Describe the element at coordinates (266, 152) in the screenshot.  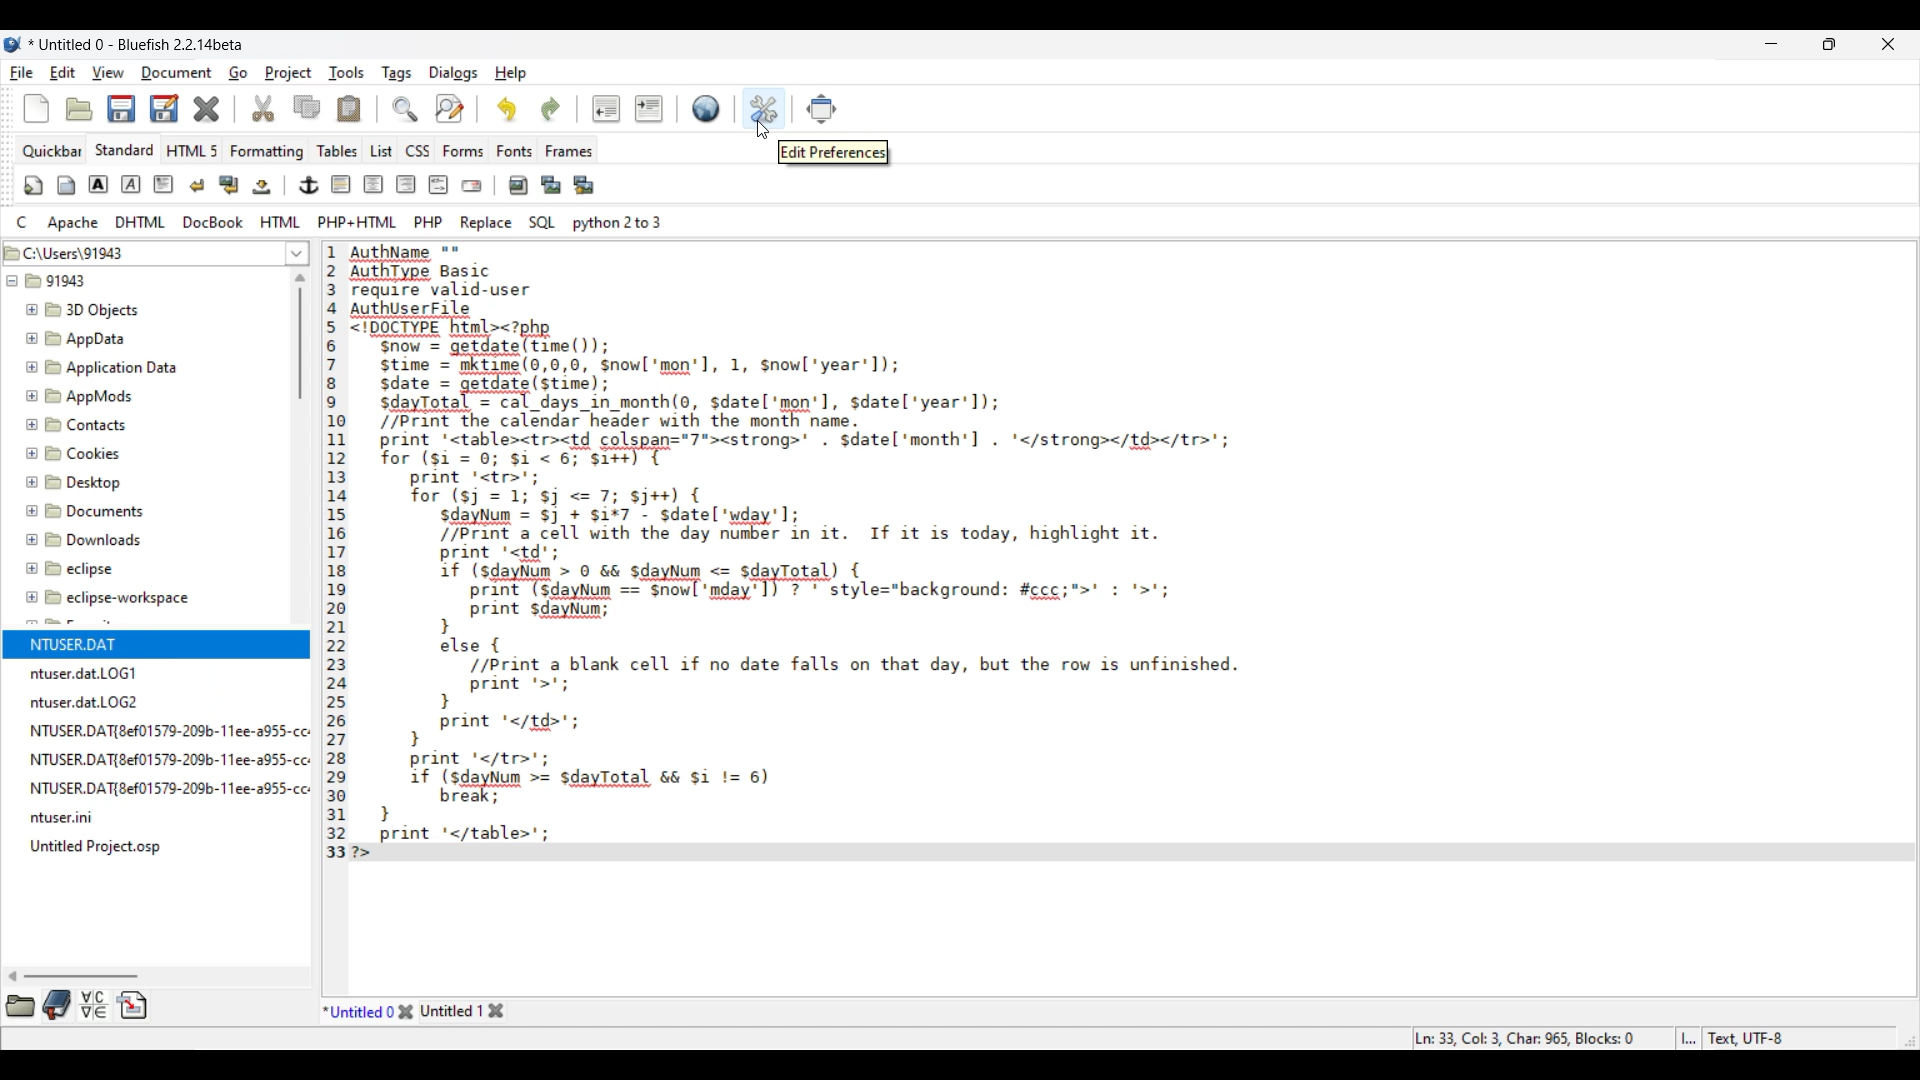
I see `Formatting menu` at that location.